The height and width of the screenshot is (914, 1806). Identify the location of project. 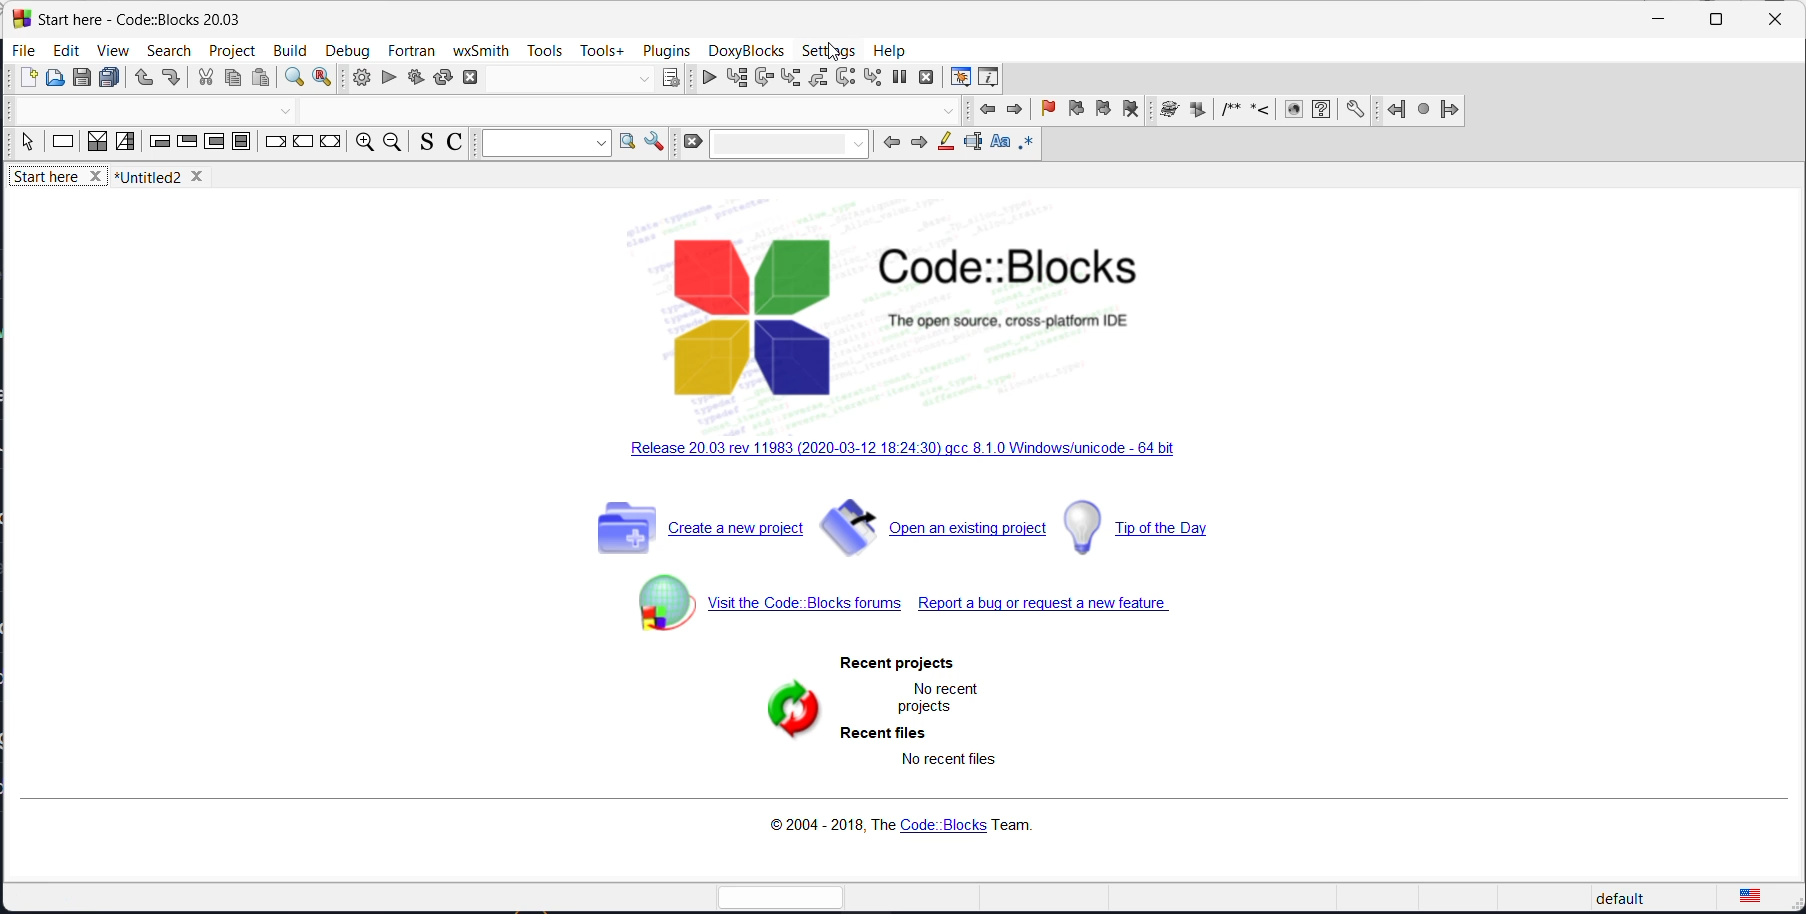
(233, 48).